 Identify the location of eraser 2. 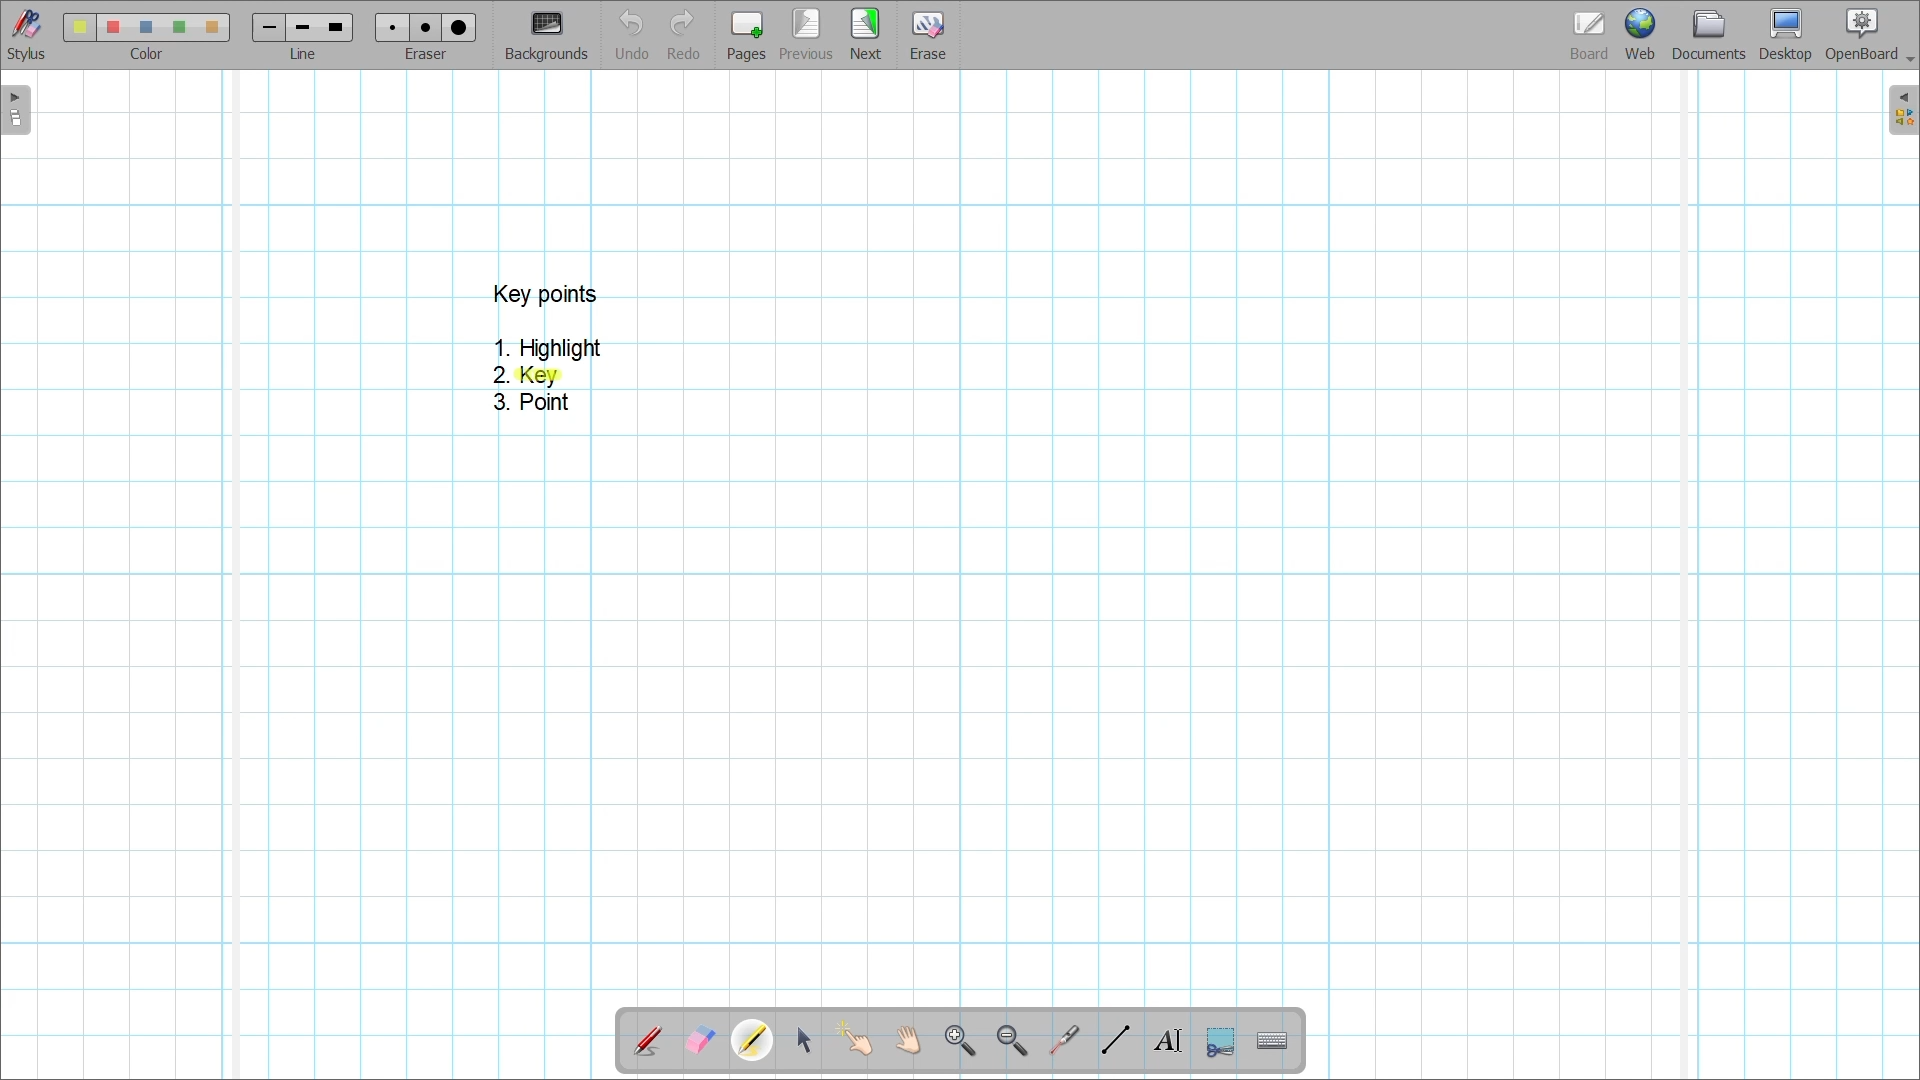
(425, 27).